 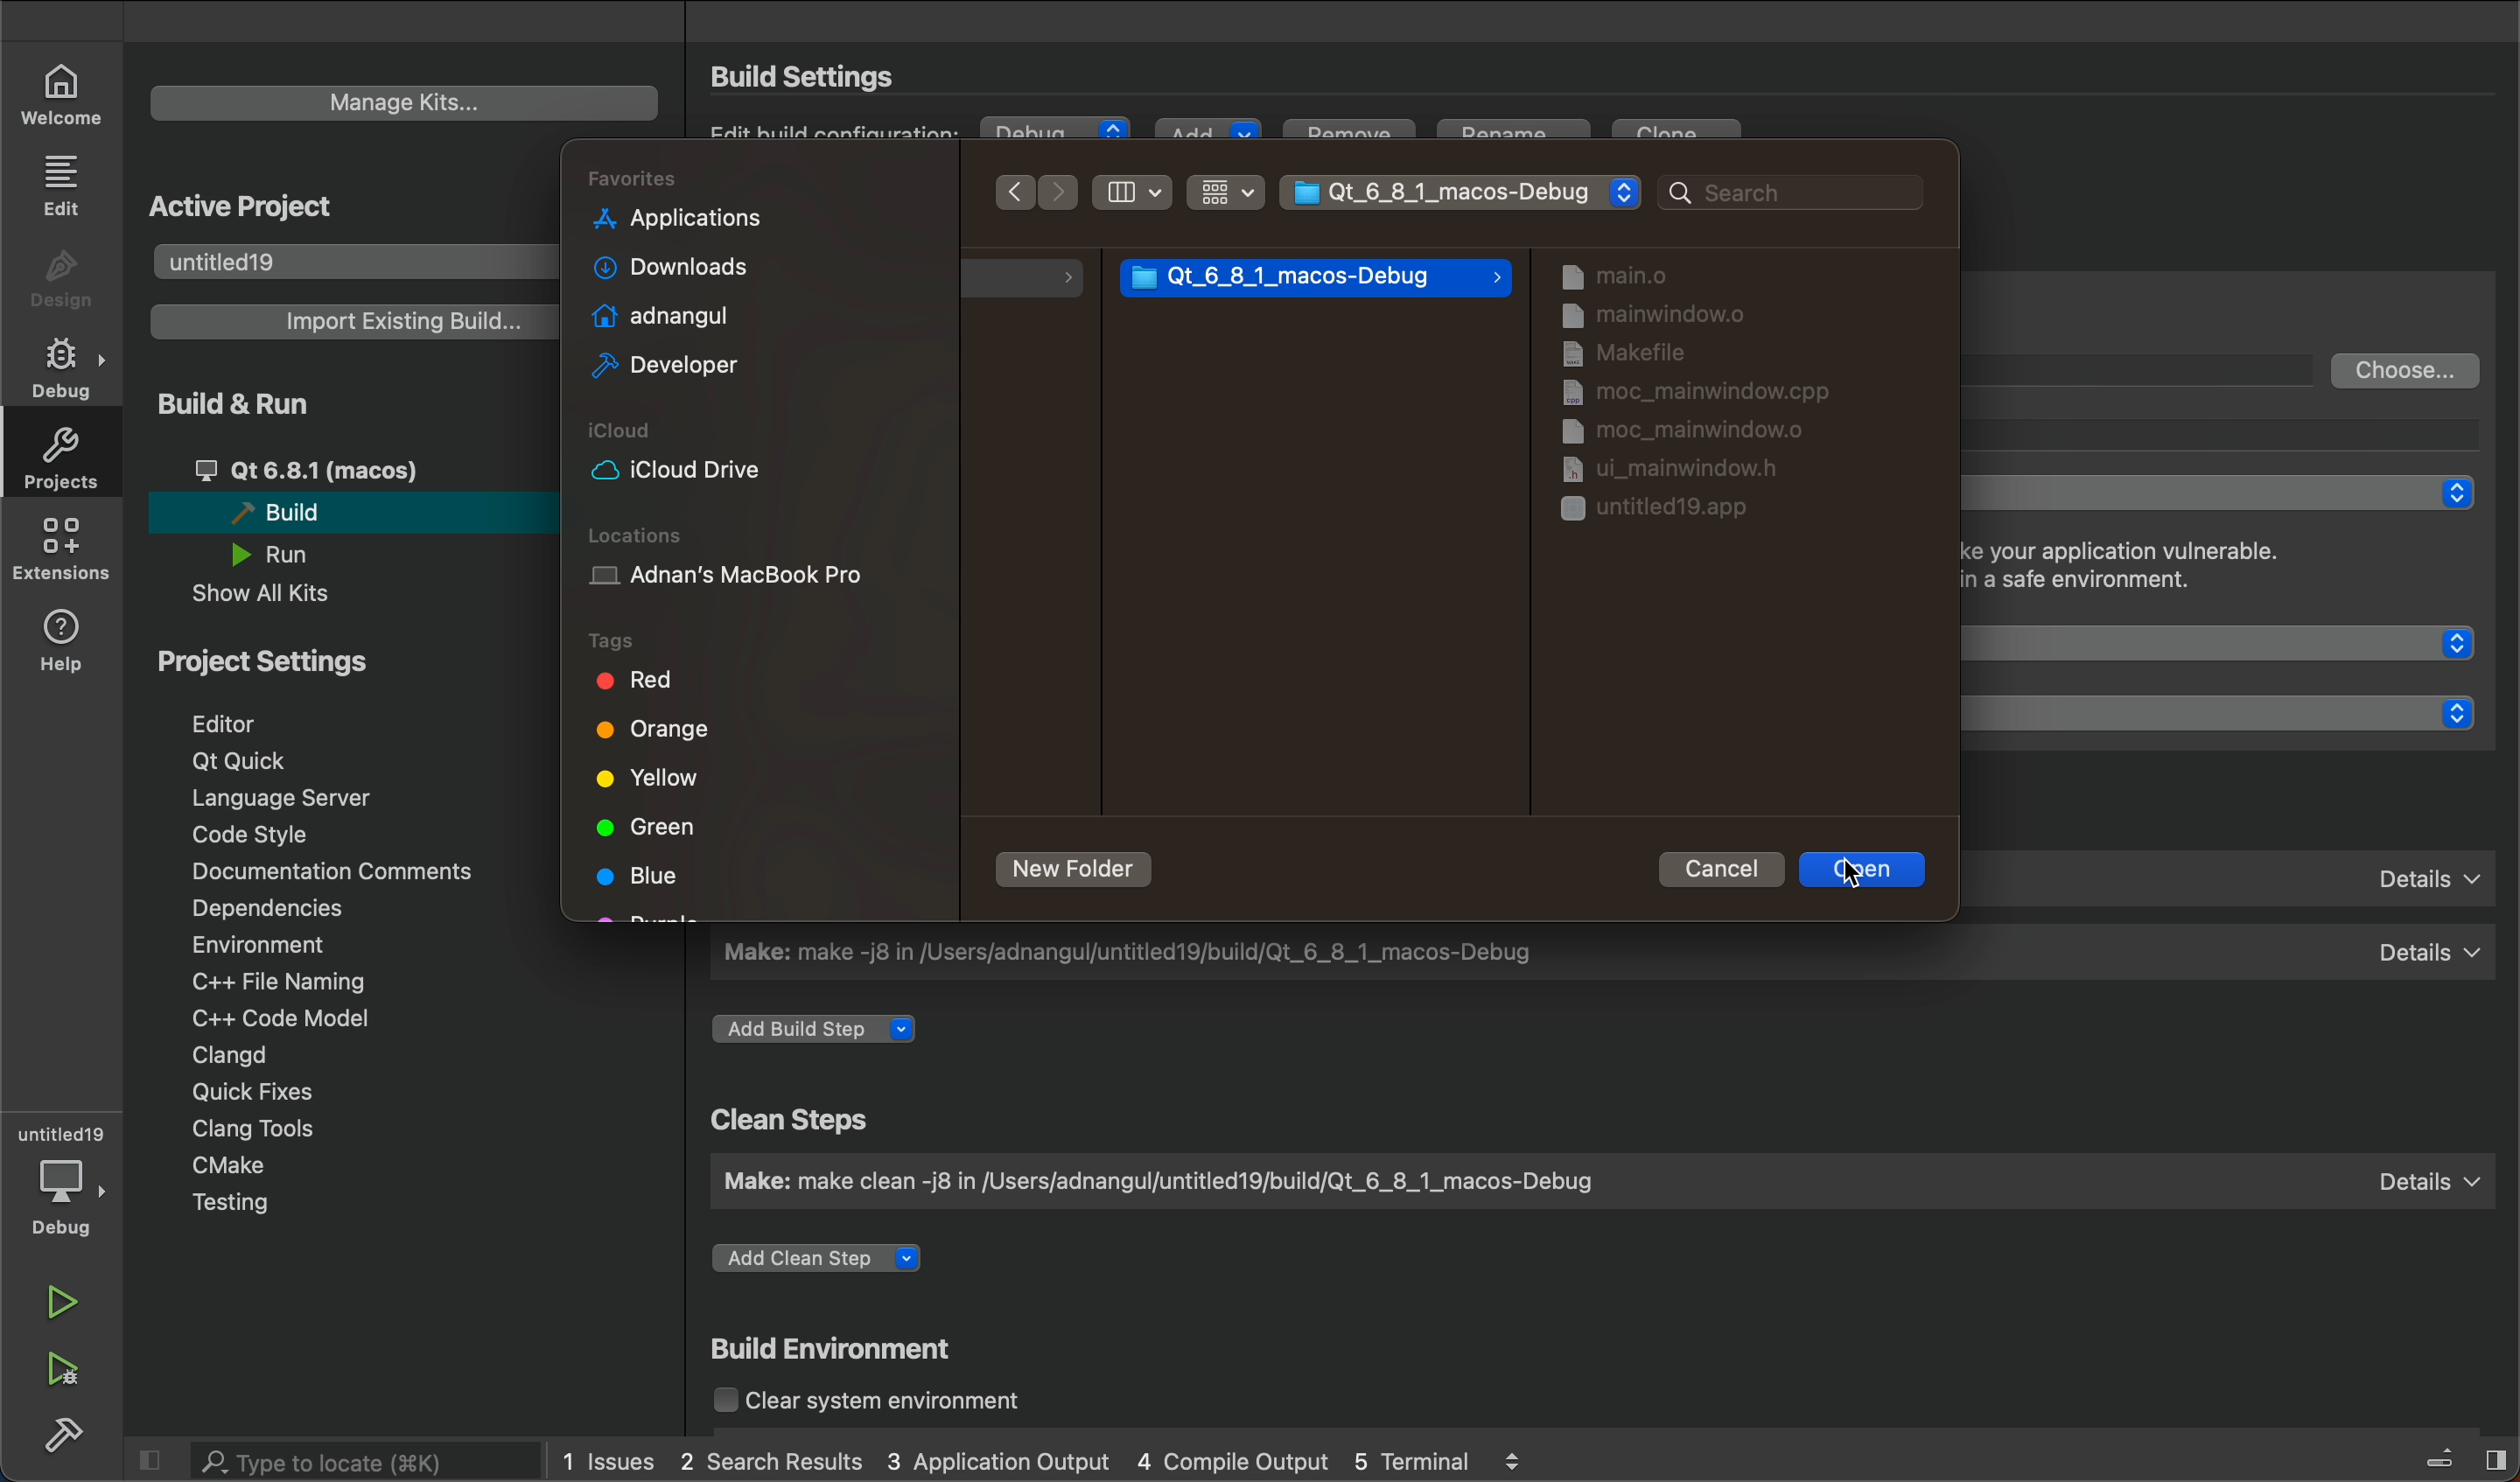 What do you see at coordinates (1468, 193) in the screenshot?
I see `debug file` at bounding box center [1468, 193].